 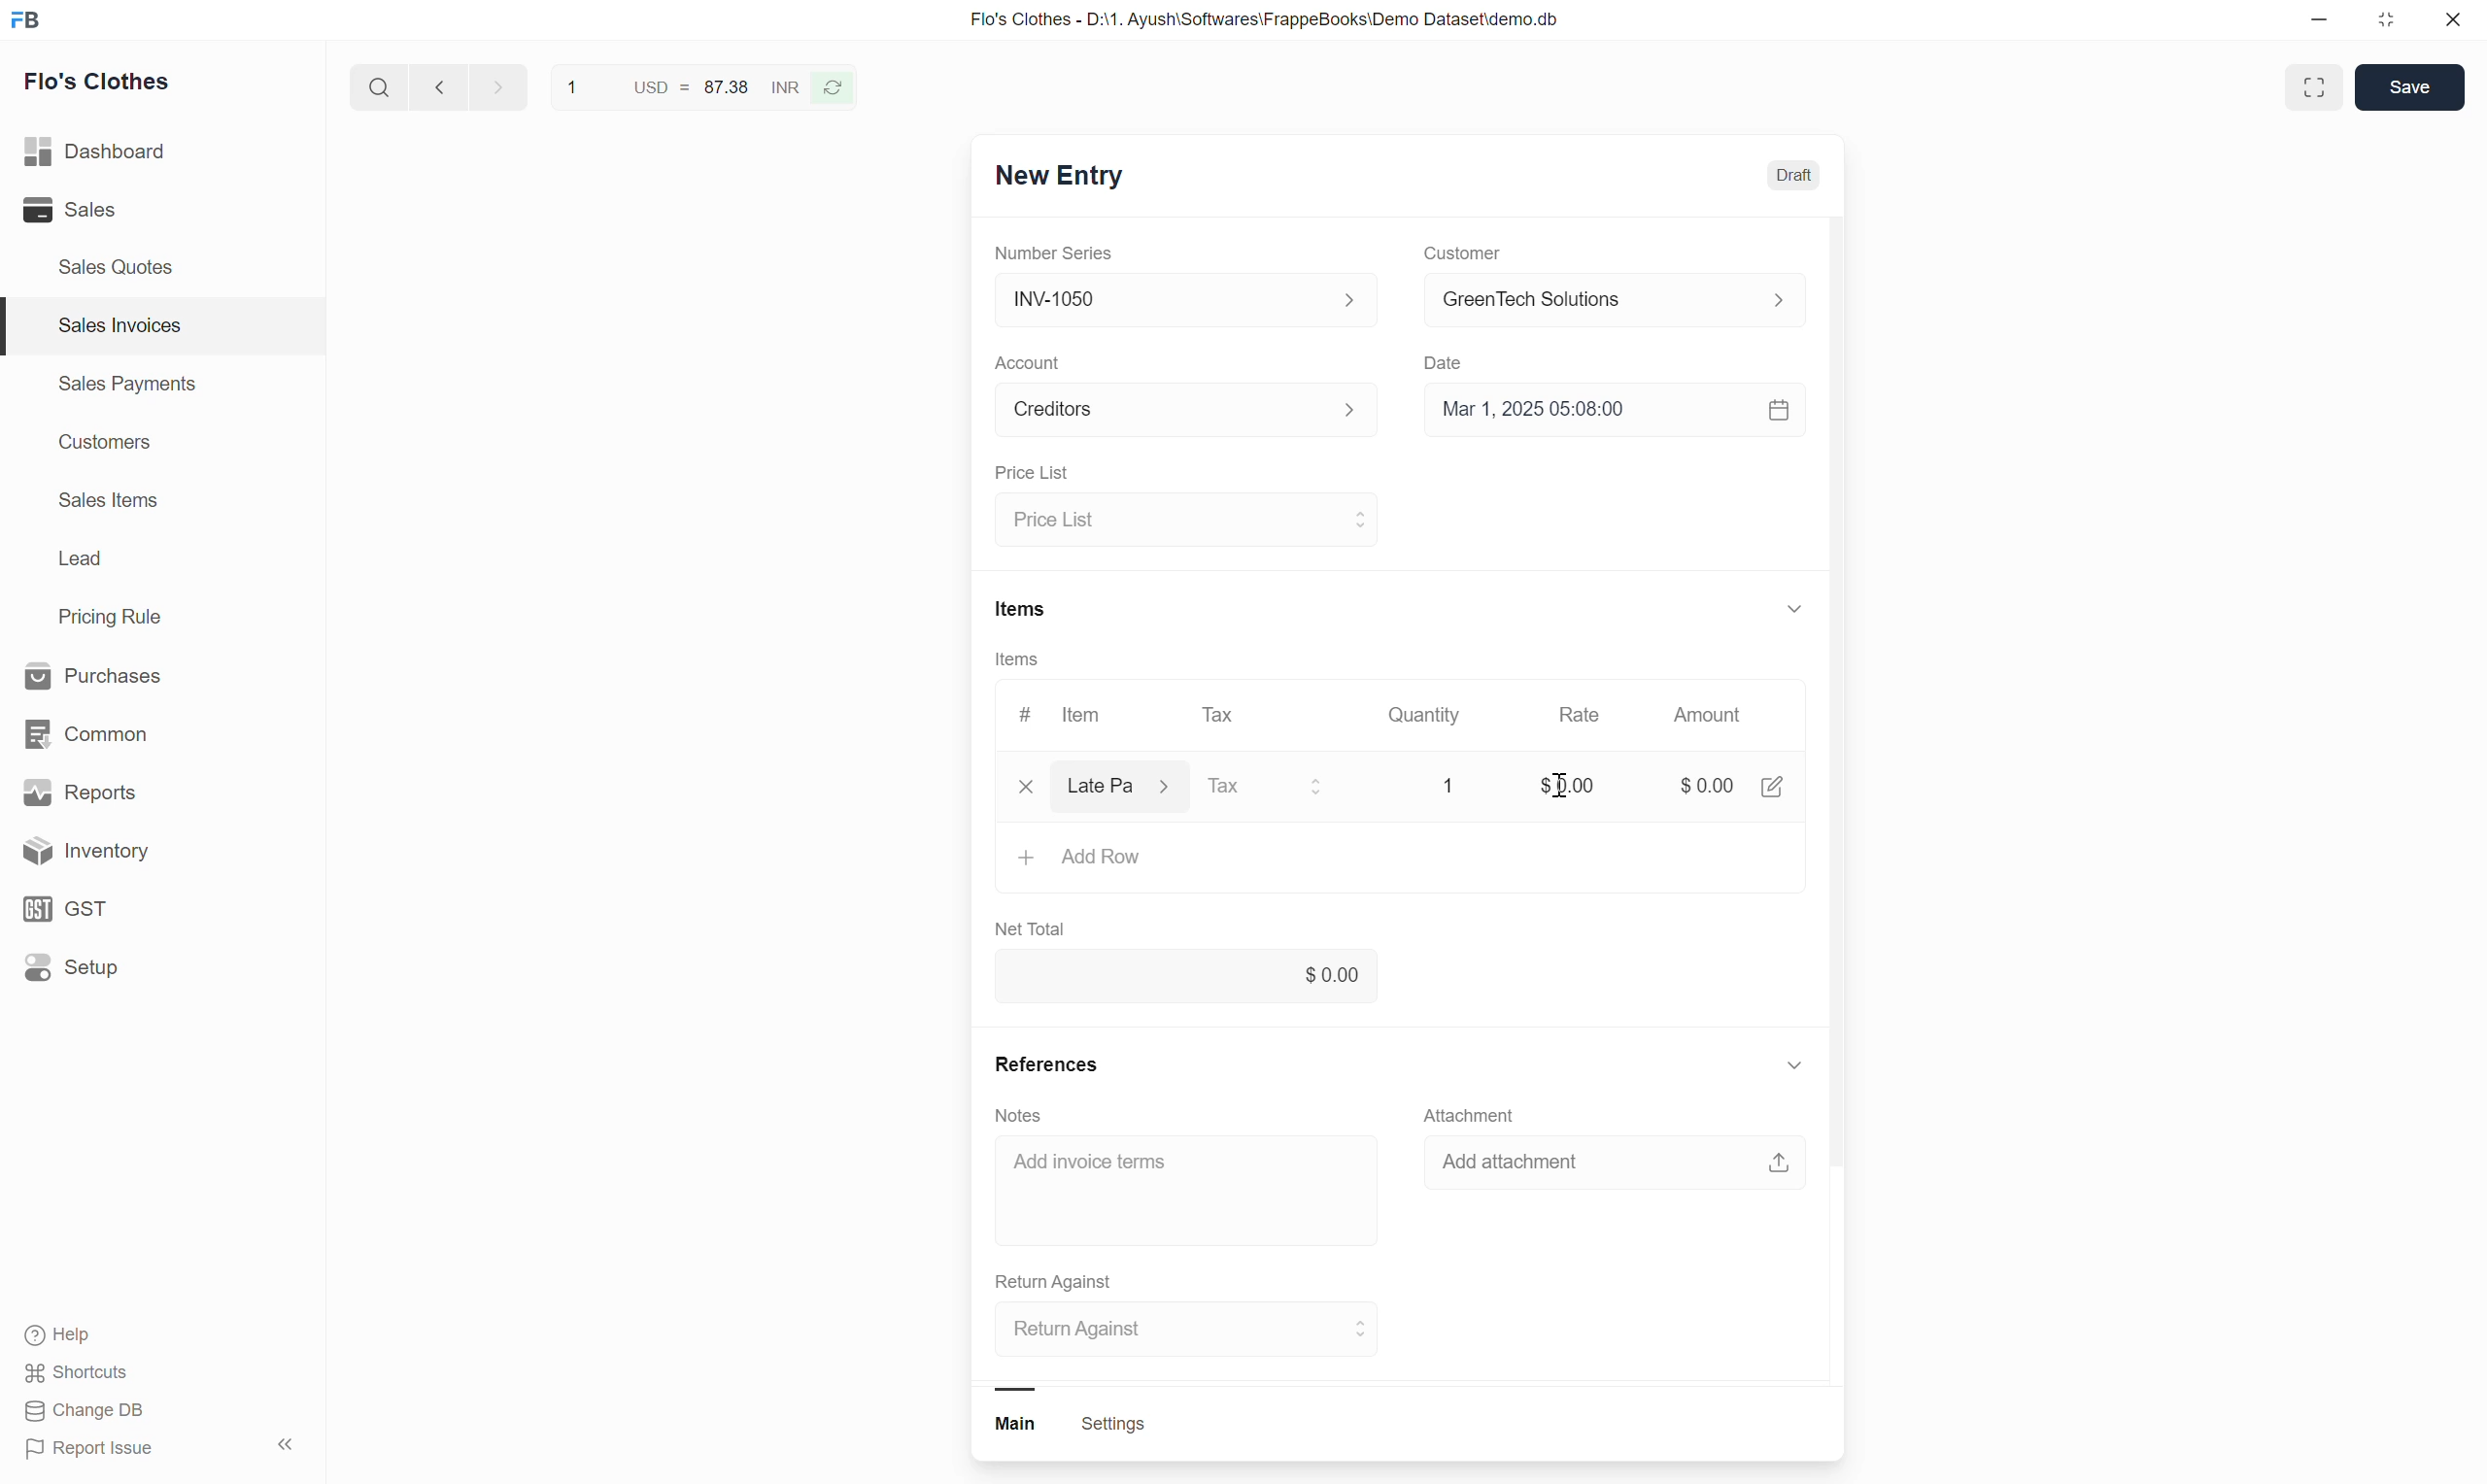 What do you see at coordinates (1114, 1427) in the screenshot?
I see `settings` at bounding box center [1114, 1427].